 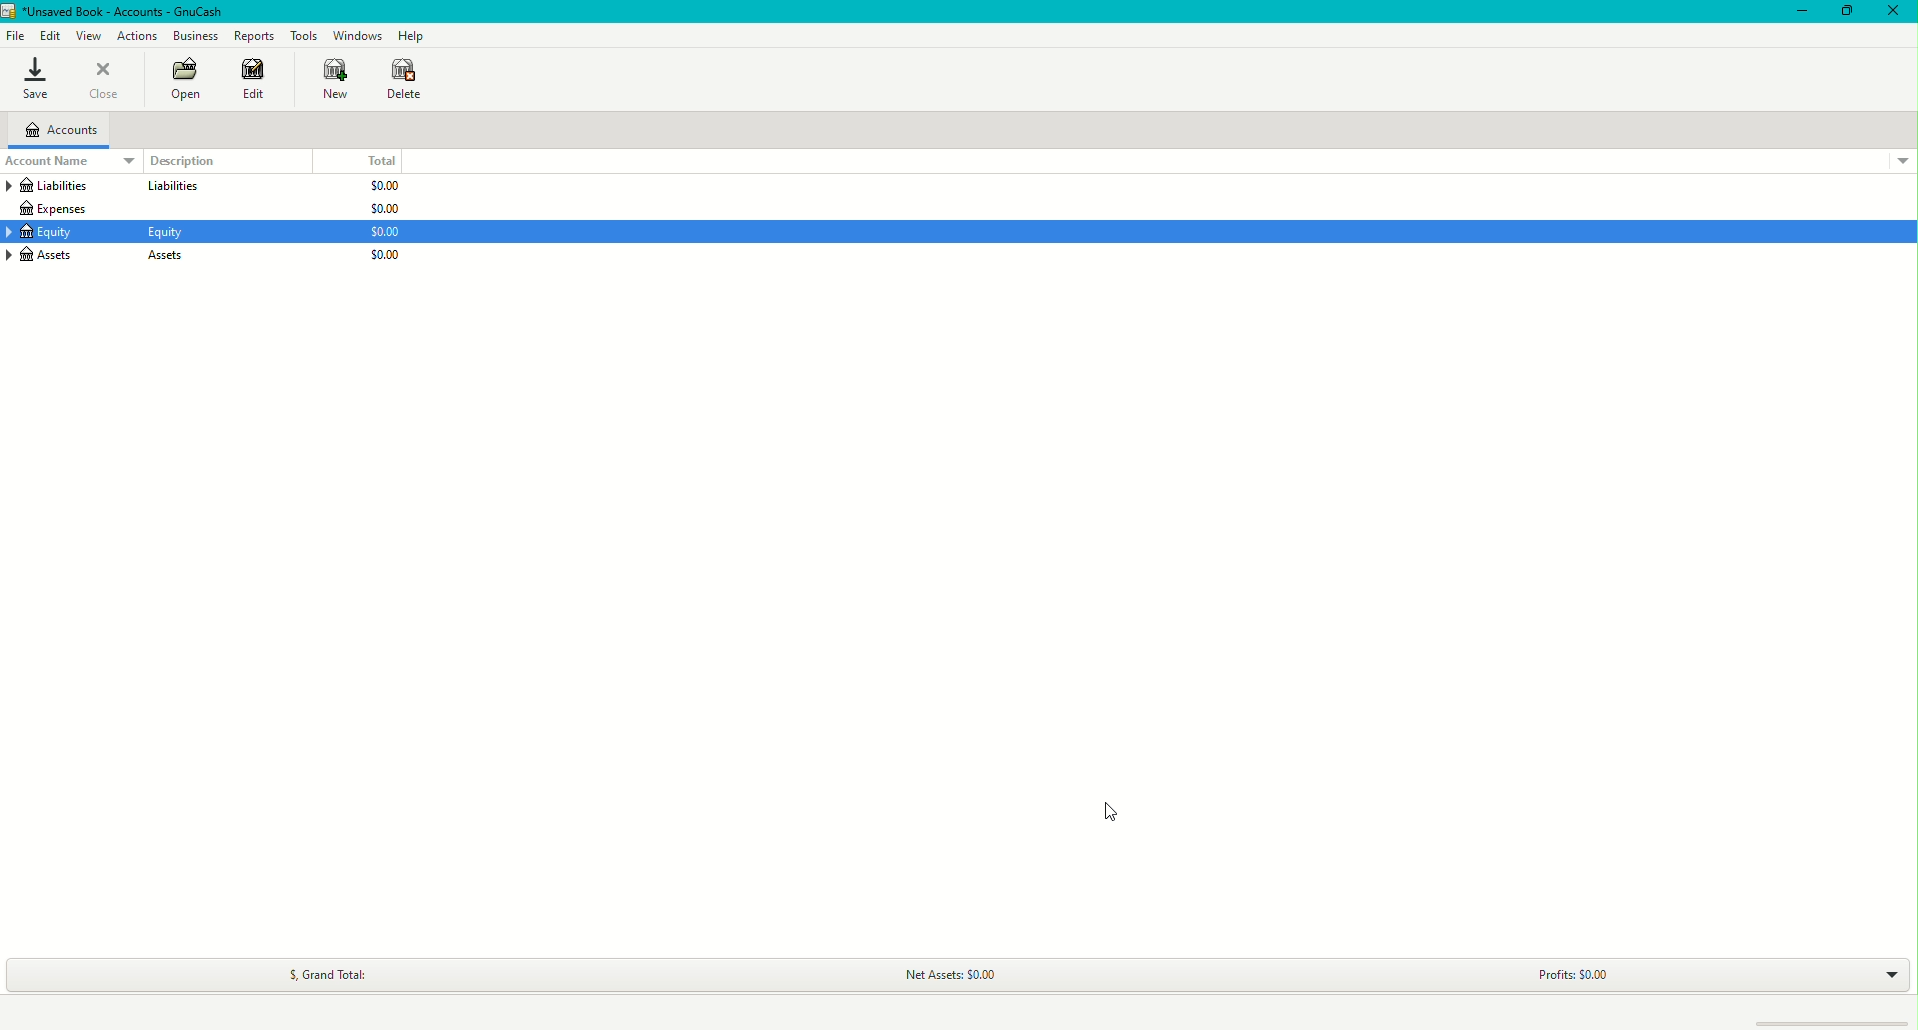 What do you see at coordinates (58, 186) in the screenshot?
I see `Liabilities` at bounding box center [58, 186].